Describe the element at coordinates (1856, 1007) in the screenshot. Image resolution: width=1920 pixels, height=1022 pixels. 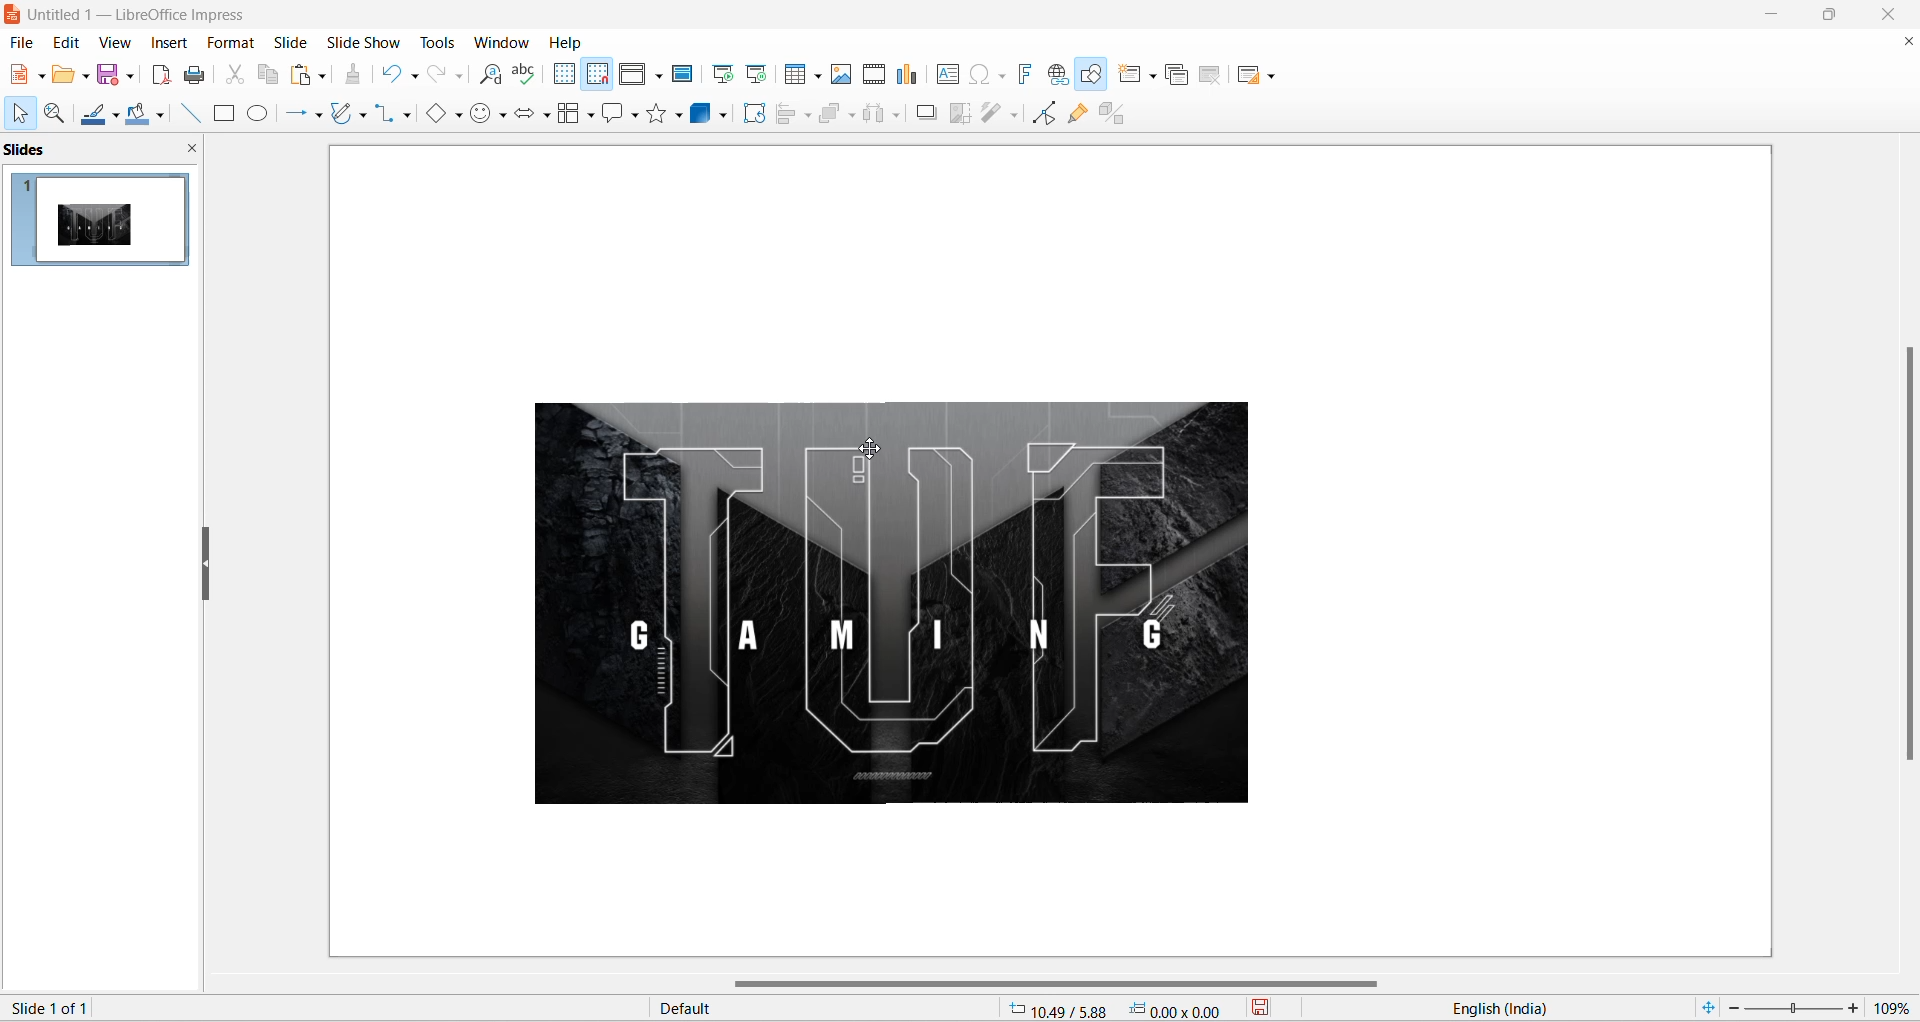
I see `zoom increase` at that location.